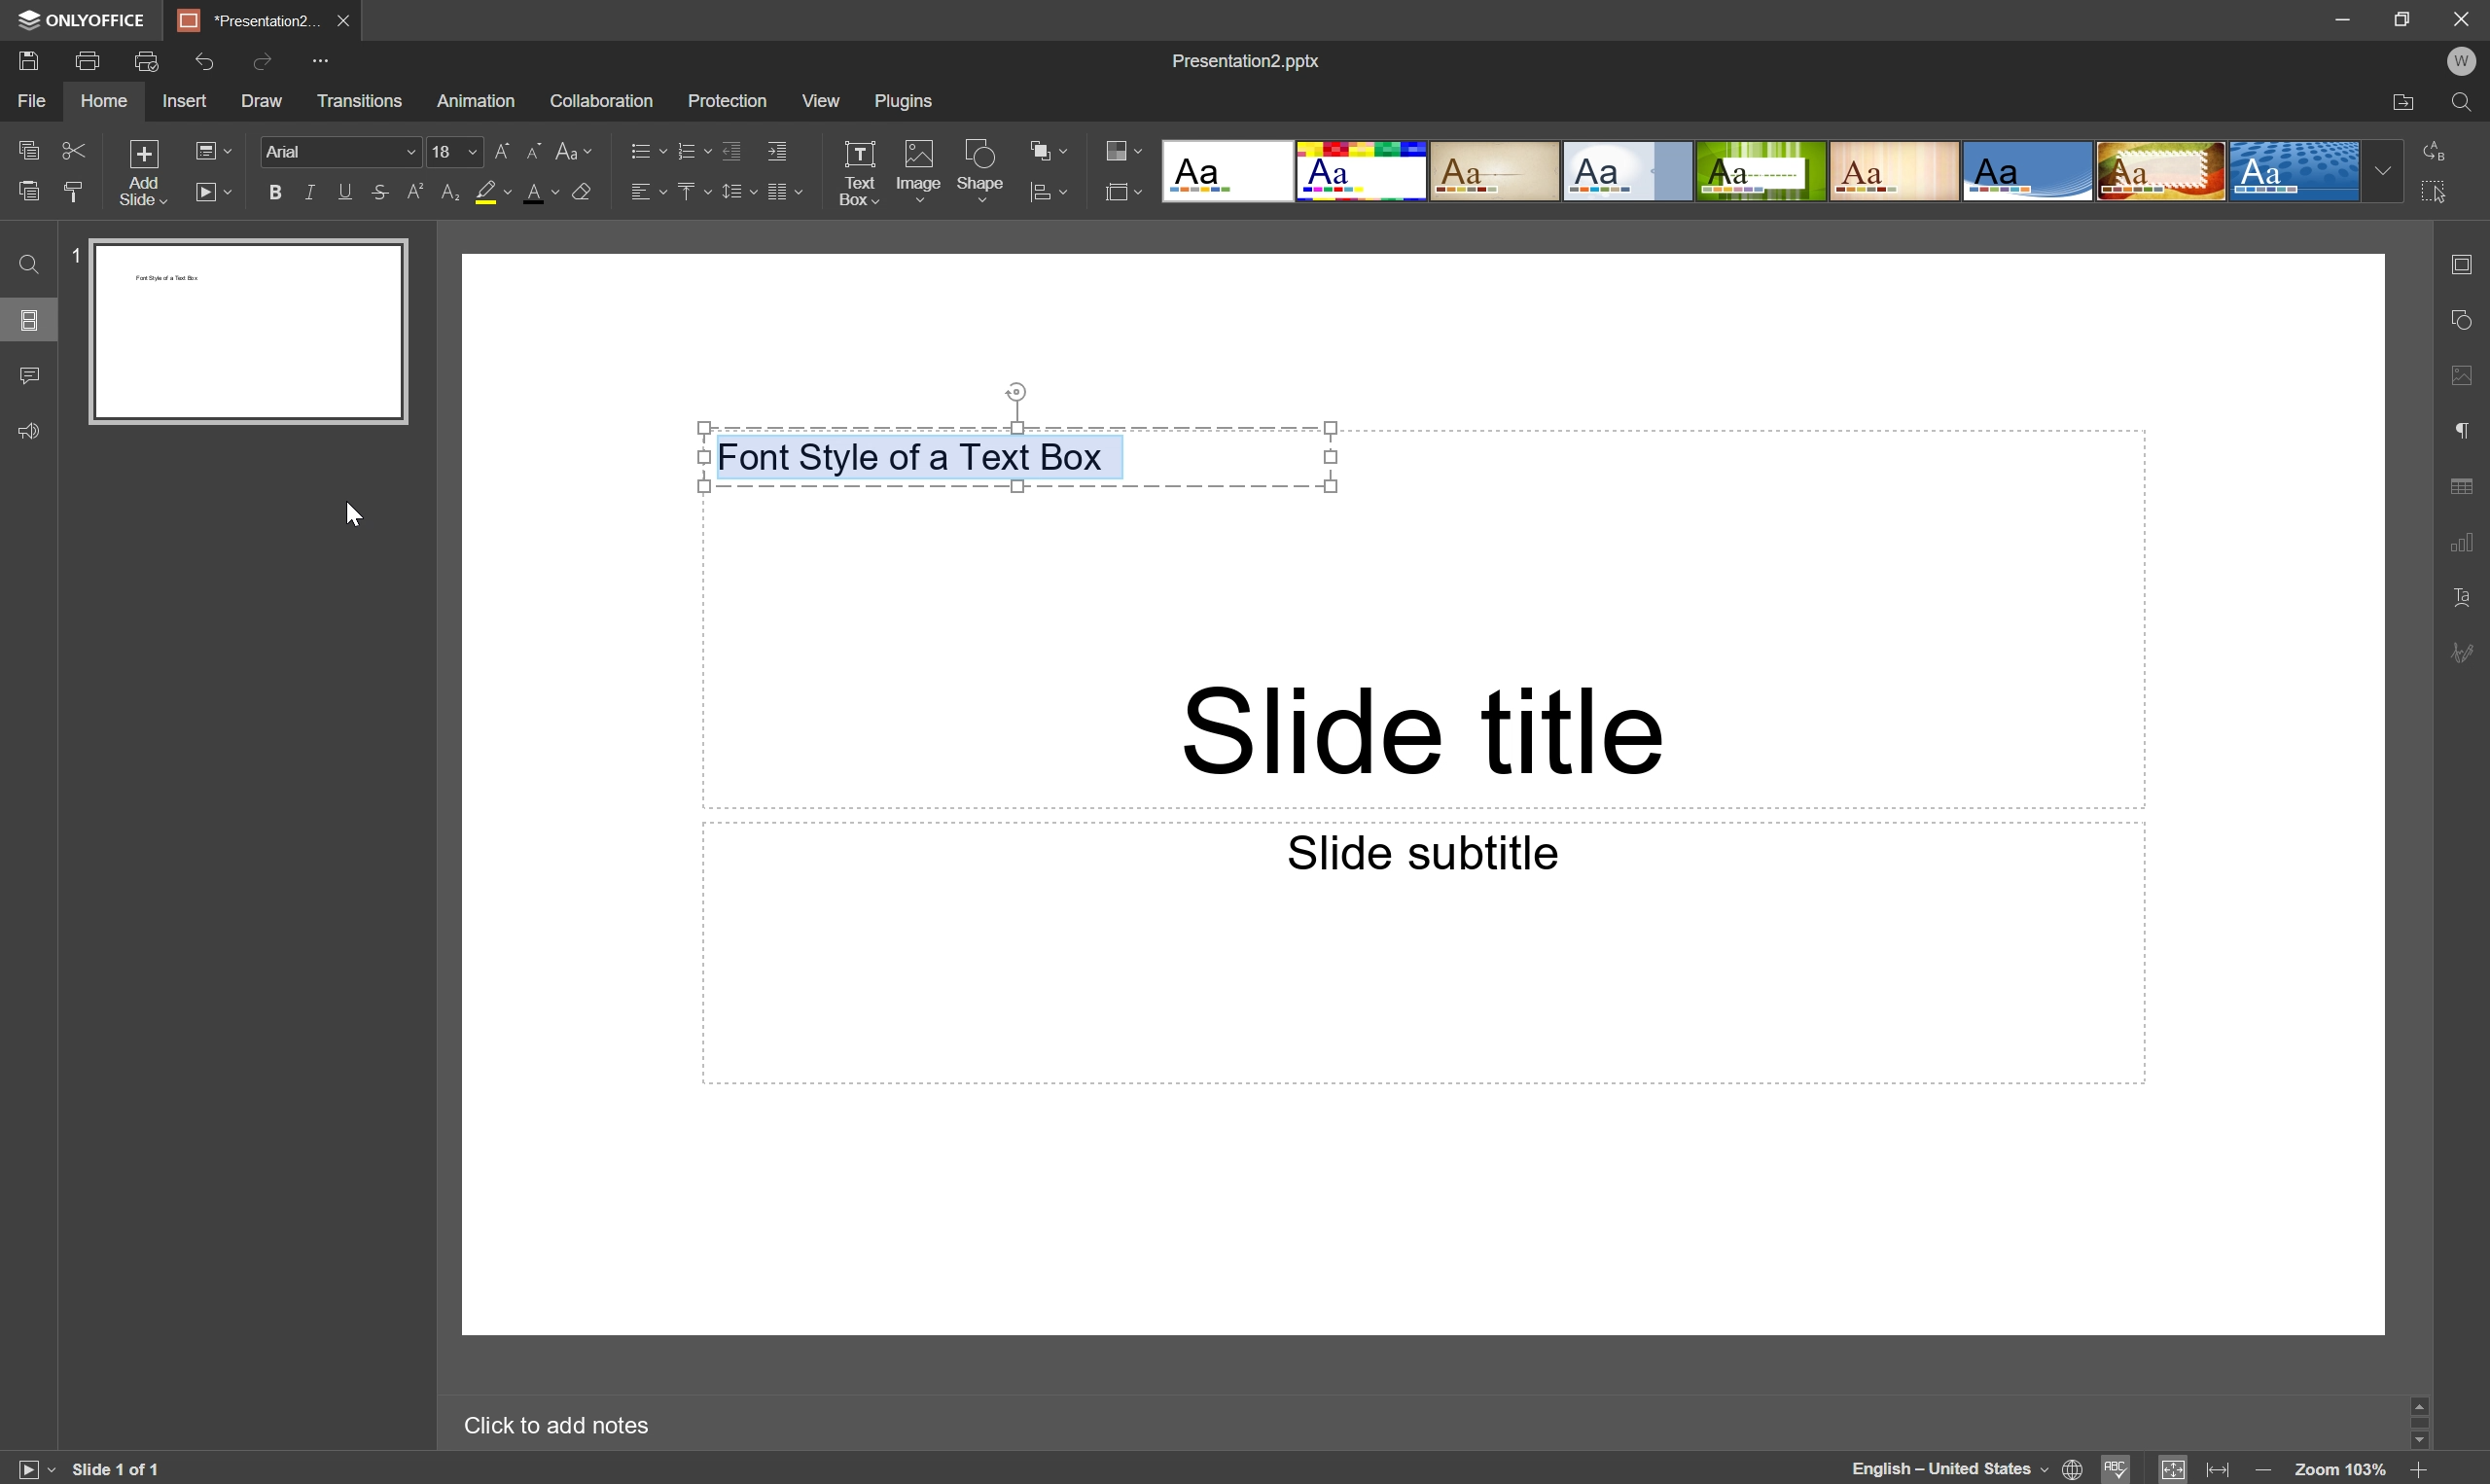  Describe the element at coordinates (2223, 1469) in the screenshot. I see `Fit to width` at that location.